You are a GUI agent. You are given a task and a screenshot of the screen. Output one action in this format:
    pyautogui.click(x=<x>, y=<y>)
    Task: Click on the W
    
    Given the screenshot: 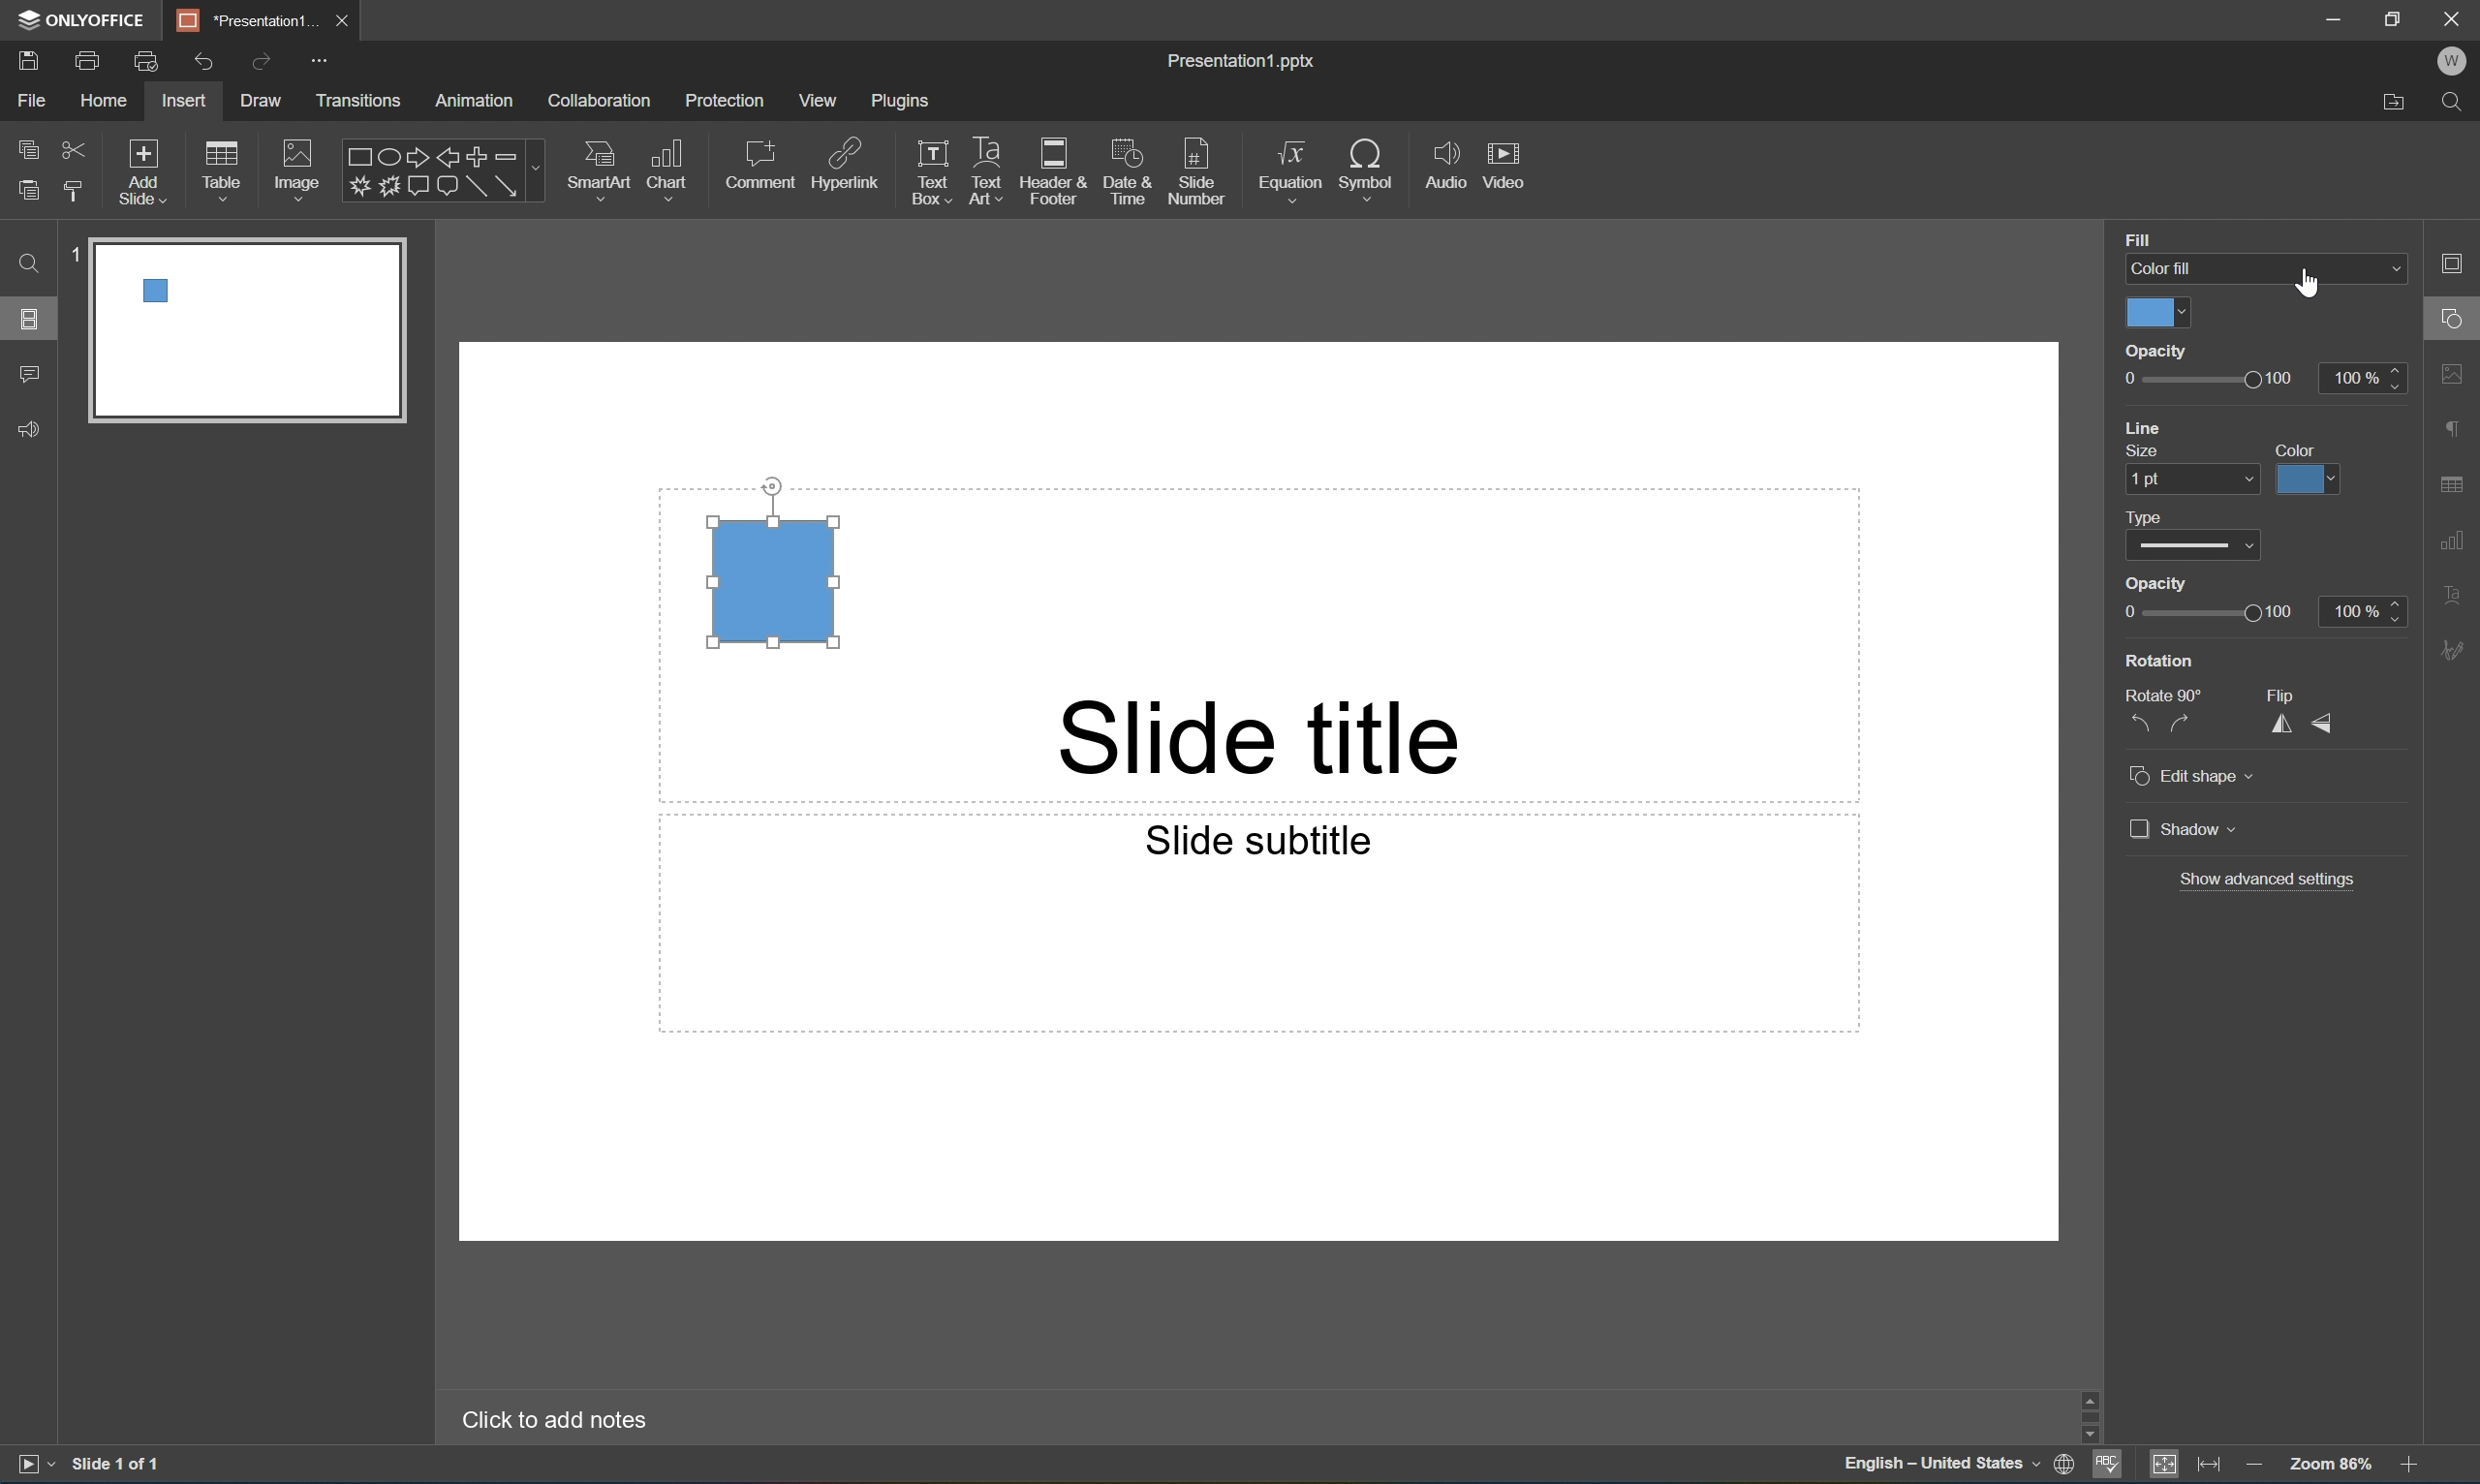 What is the action you would take?
    pyautogui.click(x=2452, y=61)
    